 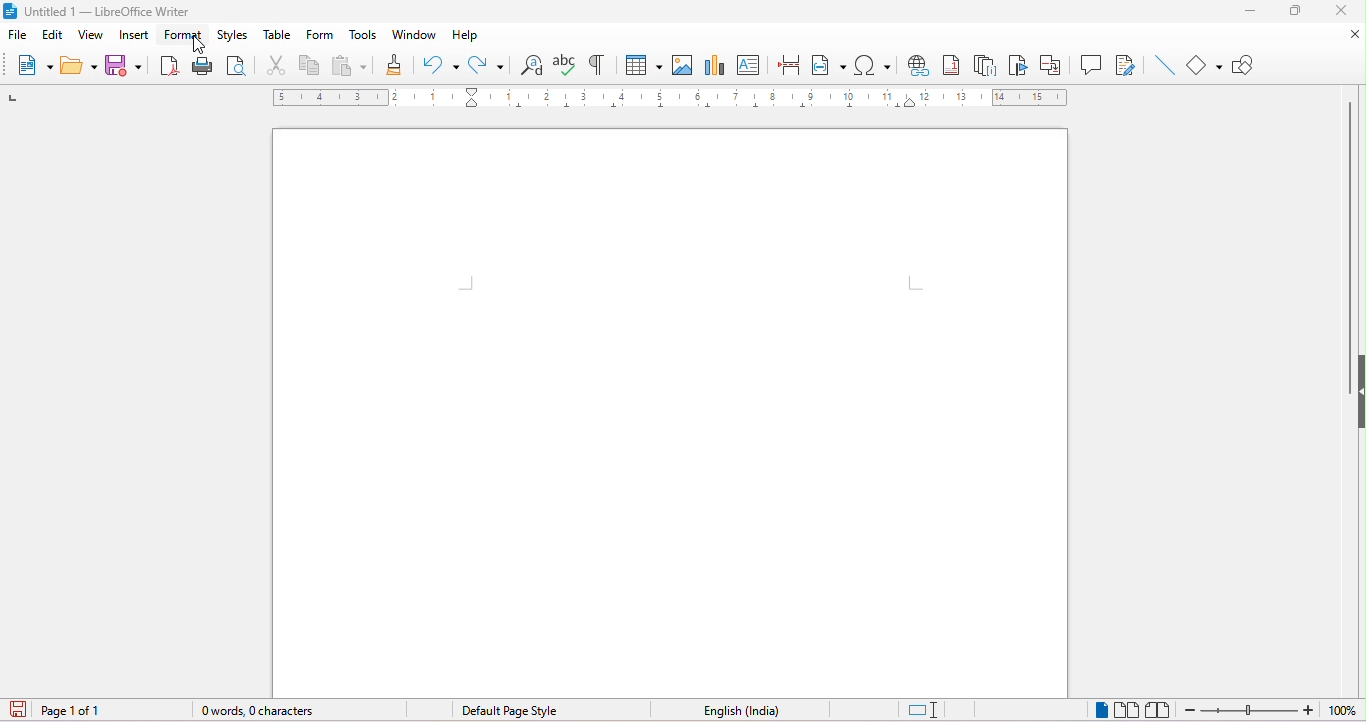 I want to click on print, so click(x=202, y=67).